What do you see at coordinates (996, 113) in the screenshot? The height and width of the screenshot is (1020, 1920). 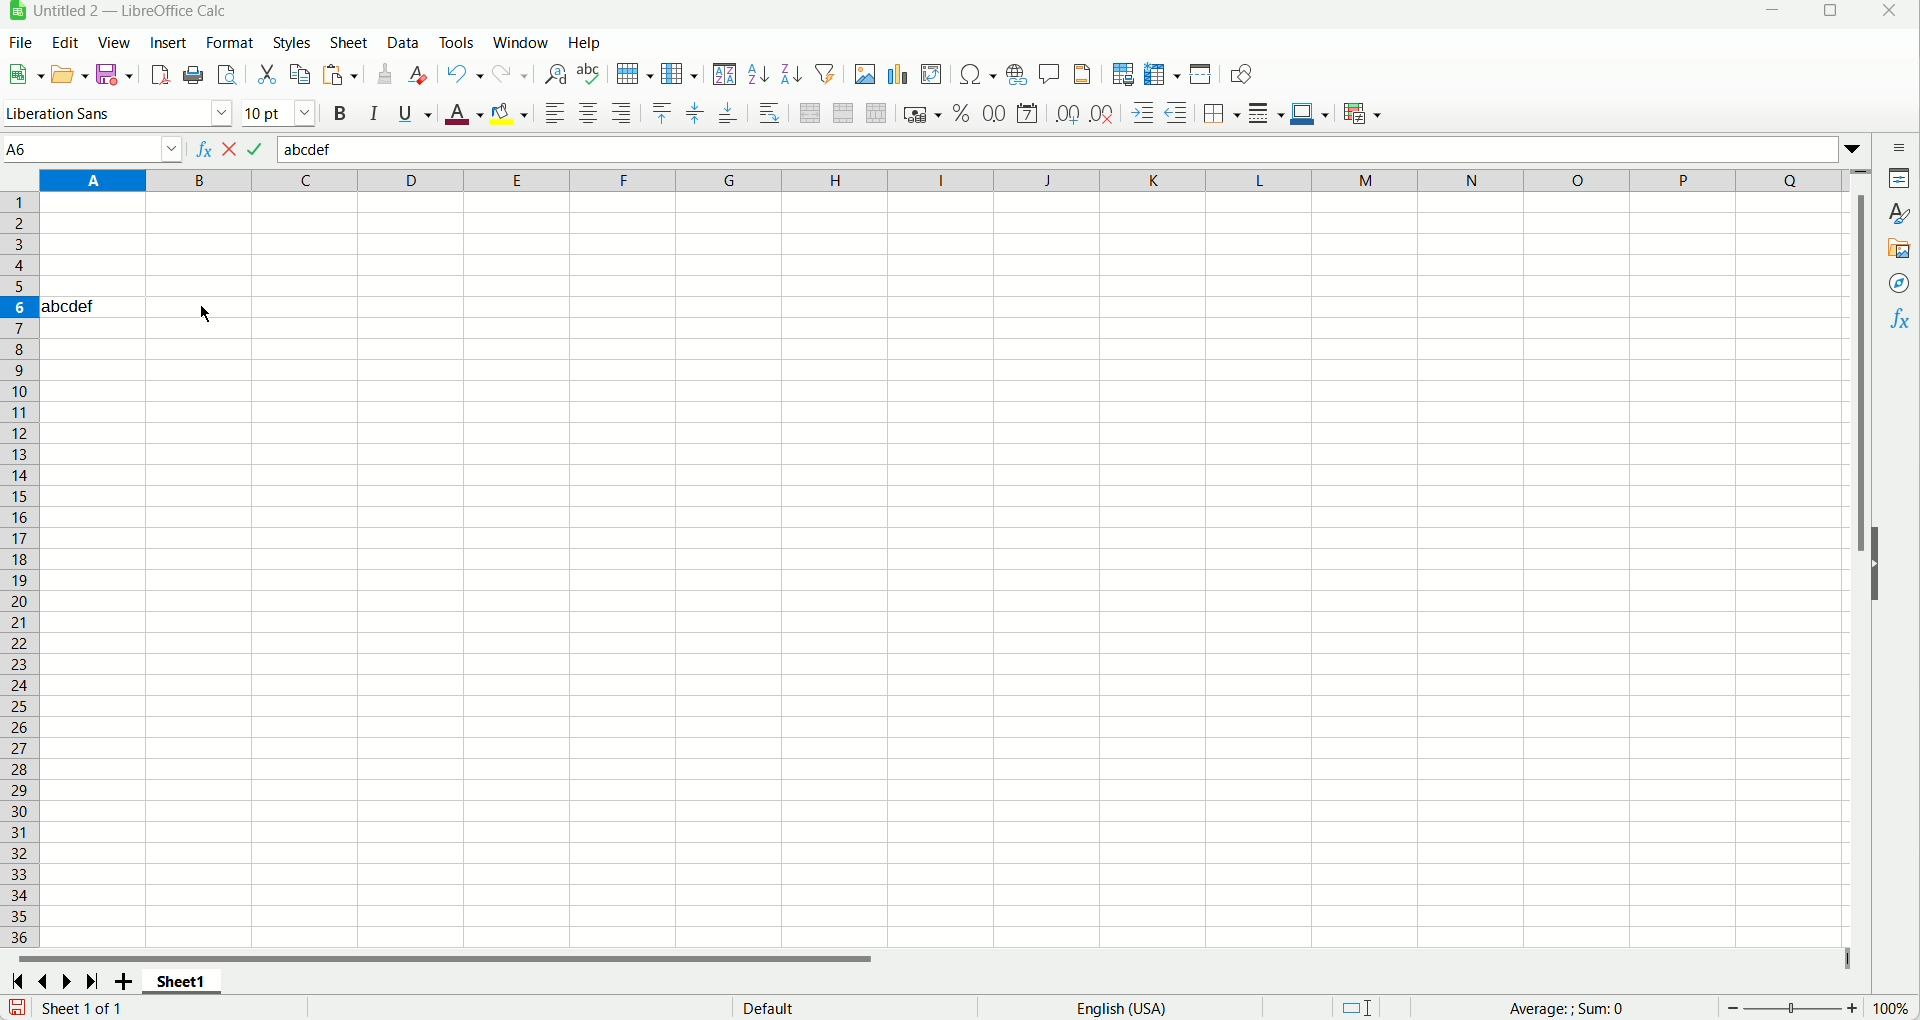 I see `format as number` at bounding box center [996, 113].